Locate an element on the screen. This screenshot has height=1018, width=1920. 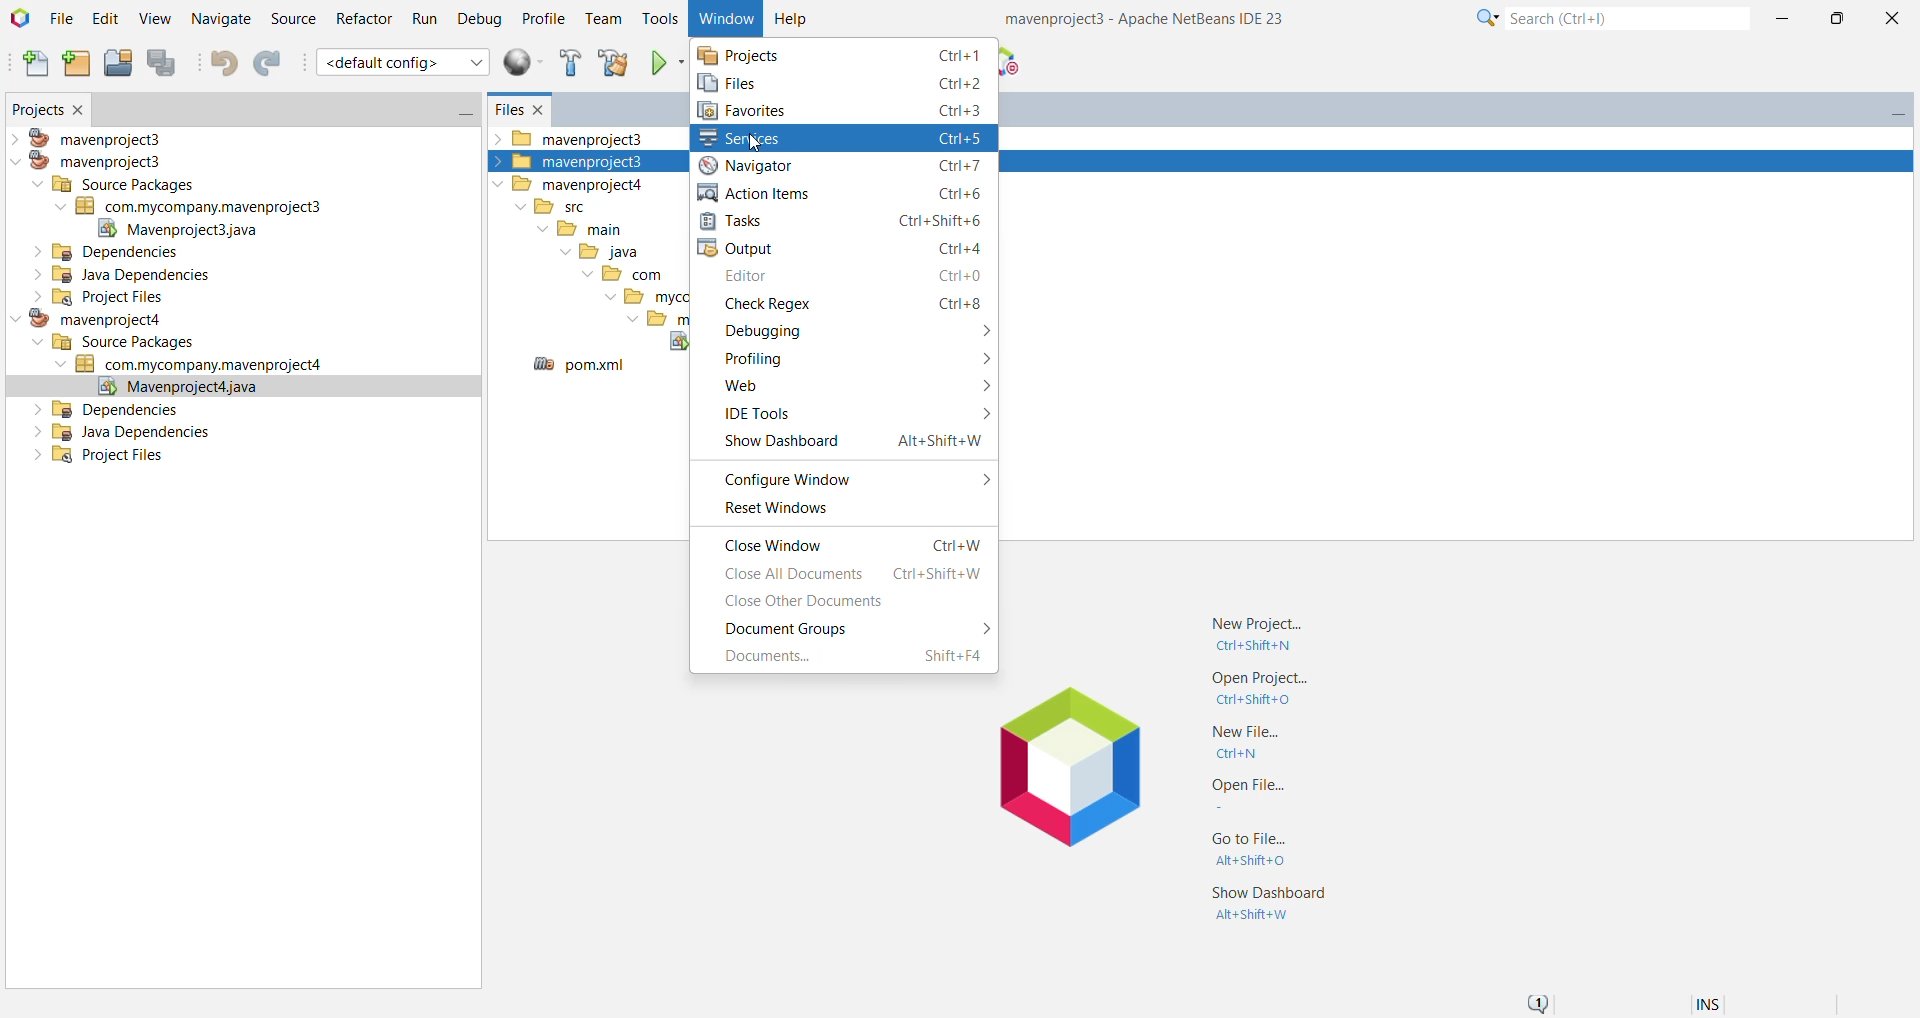
Profile is located at coordinates (543, 21).